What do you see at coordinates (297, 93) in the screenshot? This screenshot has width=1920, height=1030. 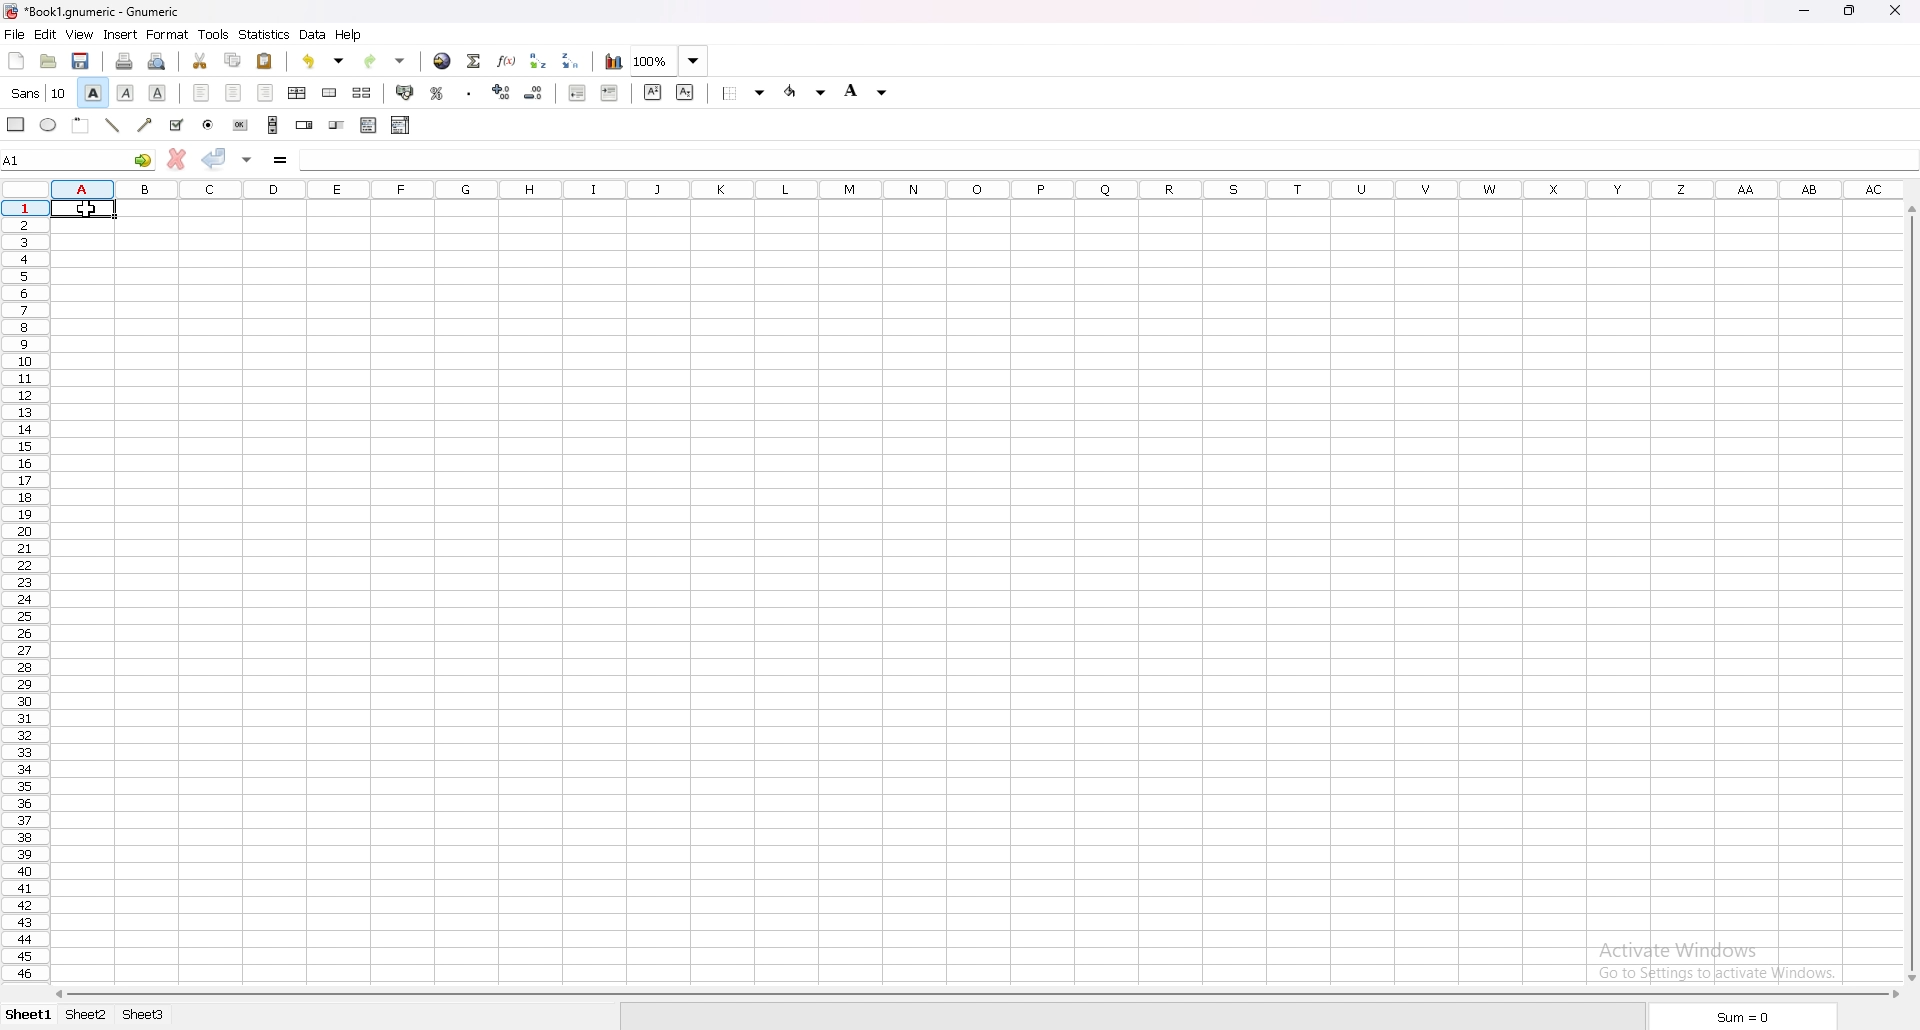 I see `center horizontally` at bounding box center [297, 93].